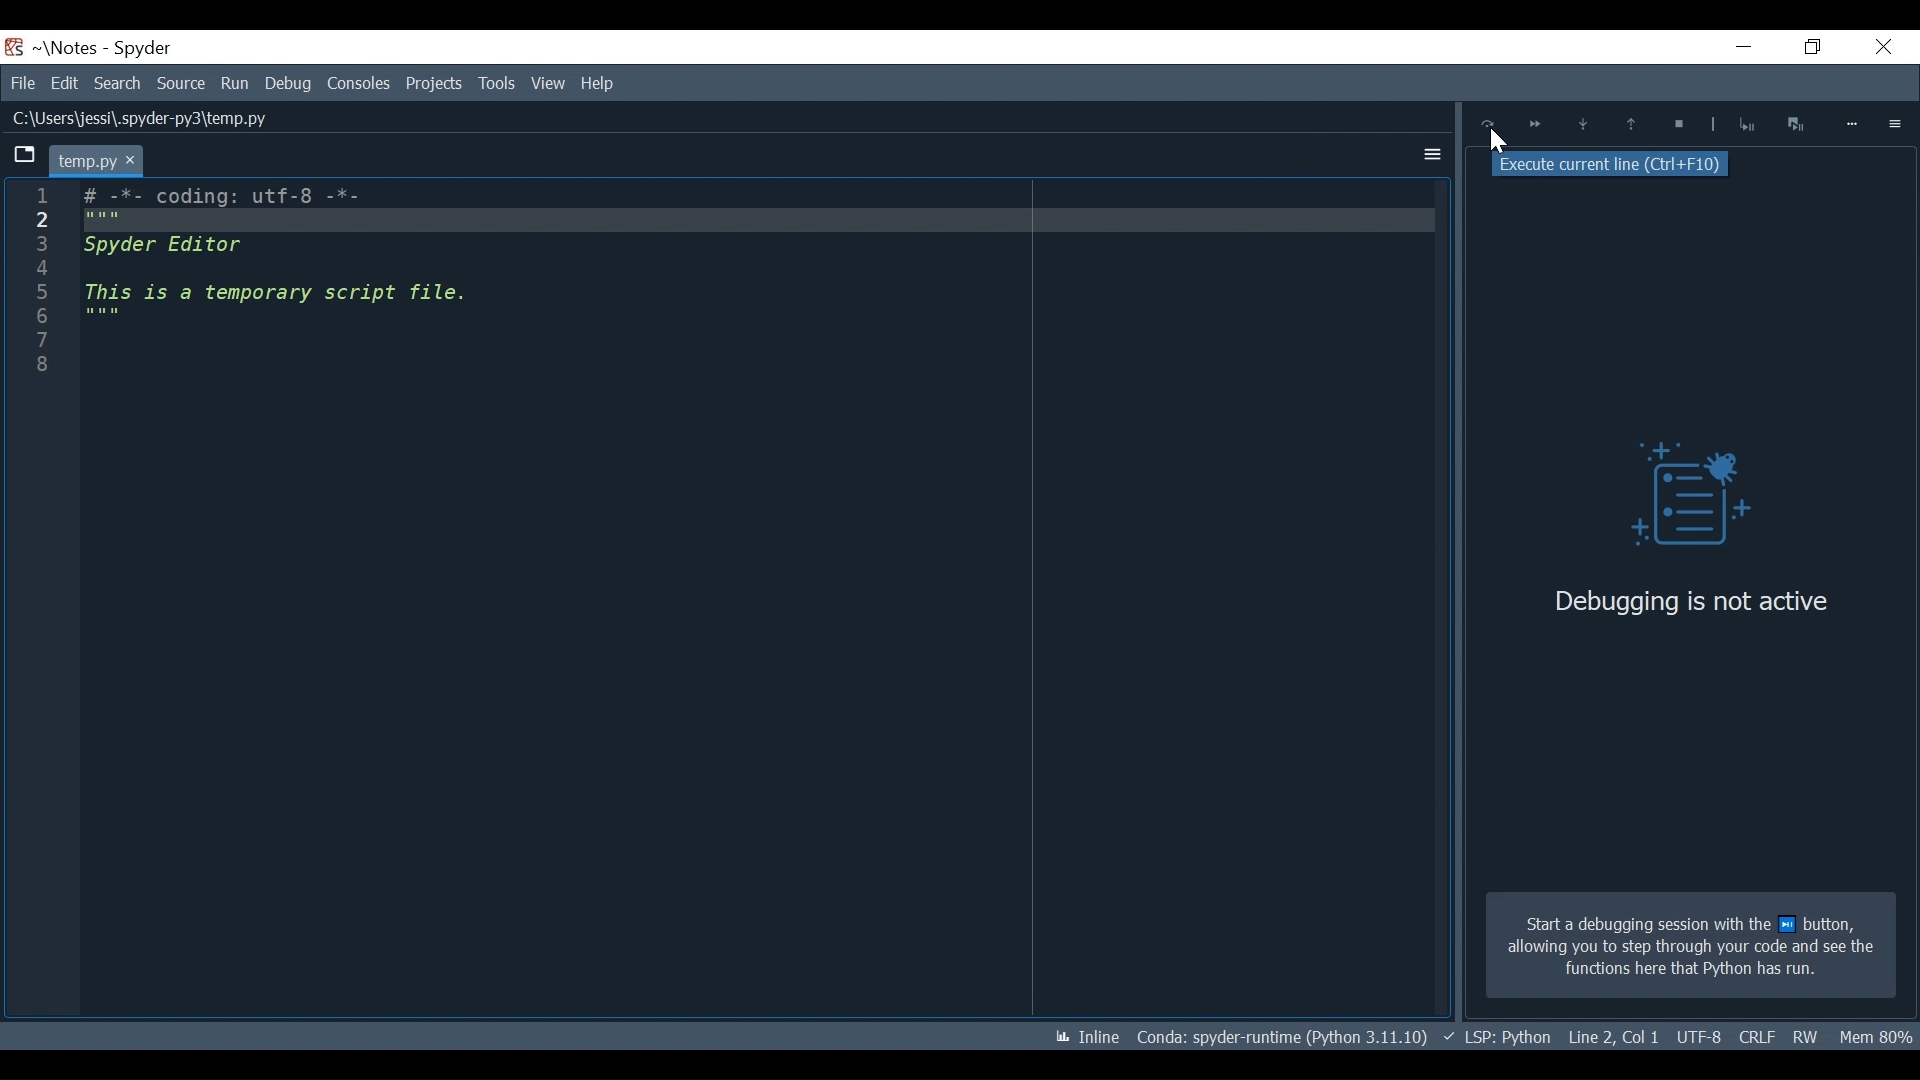 Image resolution: width=1920 pixels, height=1080 pixels. I want to click on Help, so click(600, 82).